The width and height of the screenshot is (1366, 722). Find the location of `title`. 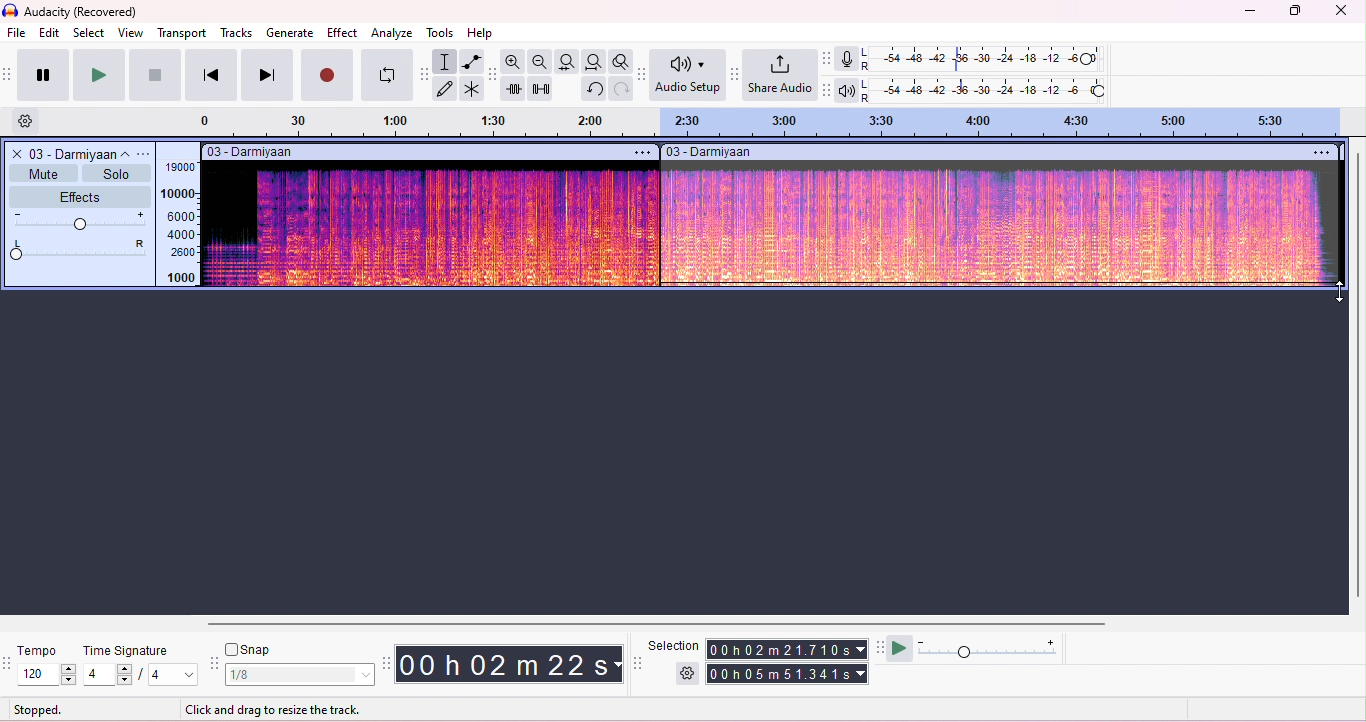

title is located at coordinates (73, 12).